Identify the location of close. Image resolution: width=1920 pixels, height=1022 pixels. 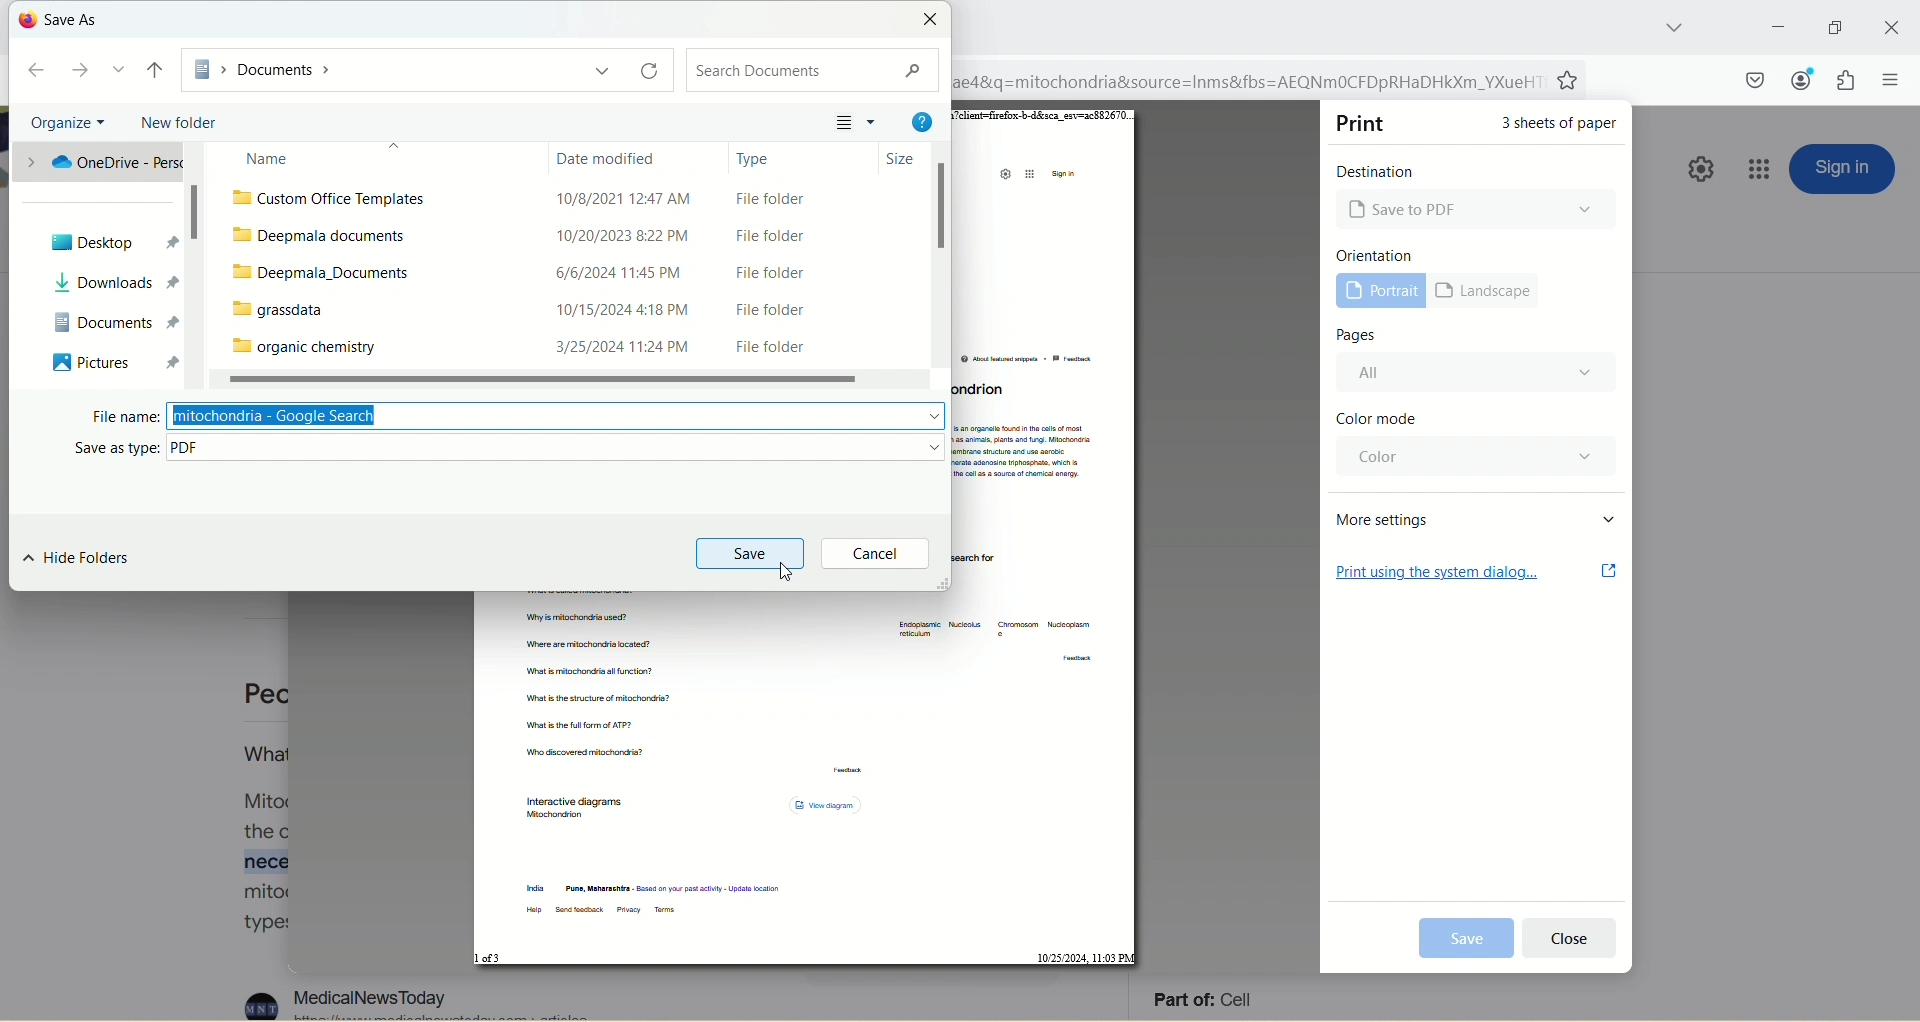
(1888, 27).